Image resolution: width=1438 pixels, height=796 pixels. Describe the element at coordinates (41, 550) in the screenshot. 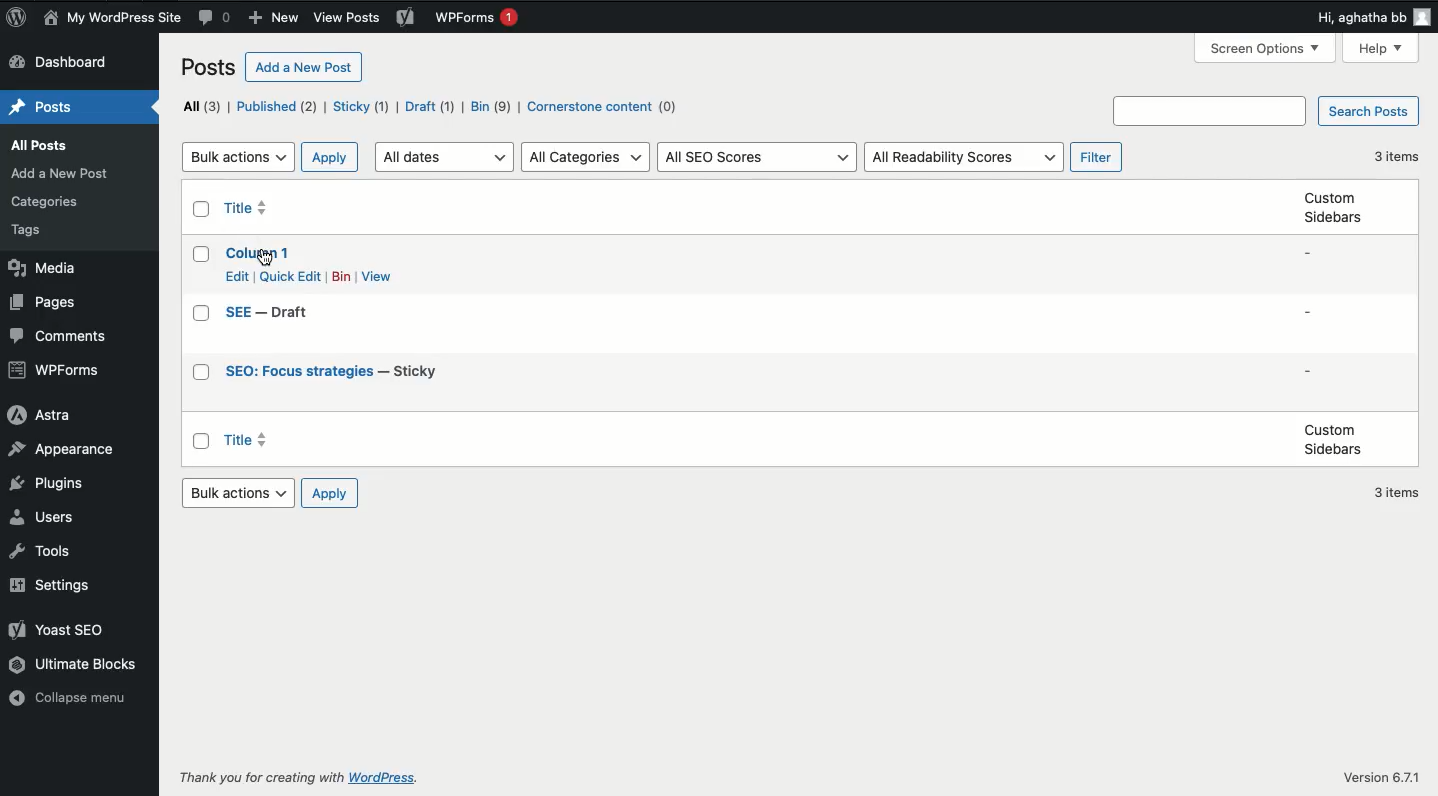

I see `Tools` at that location.